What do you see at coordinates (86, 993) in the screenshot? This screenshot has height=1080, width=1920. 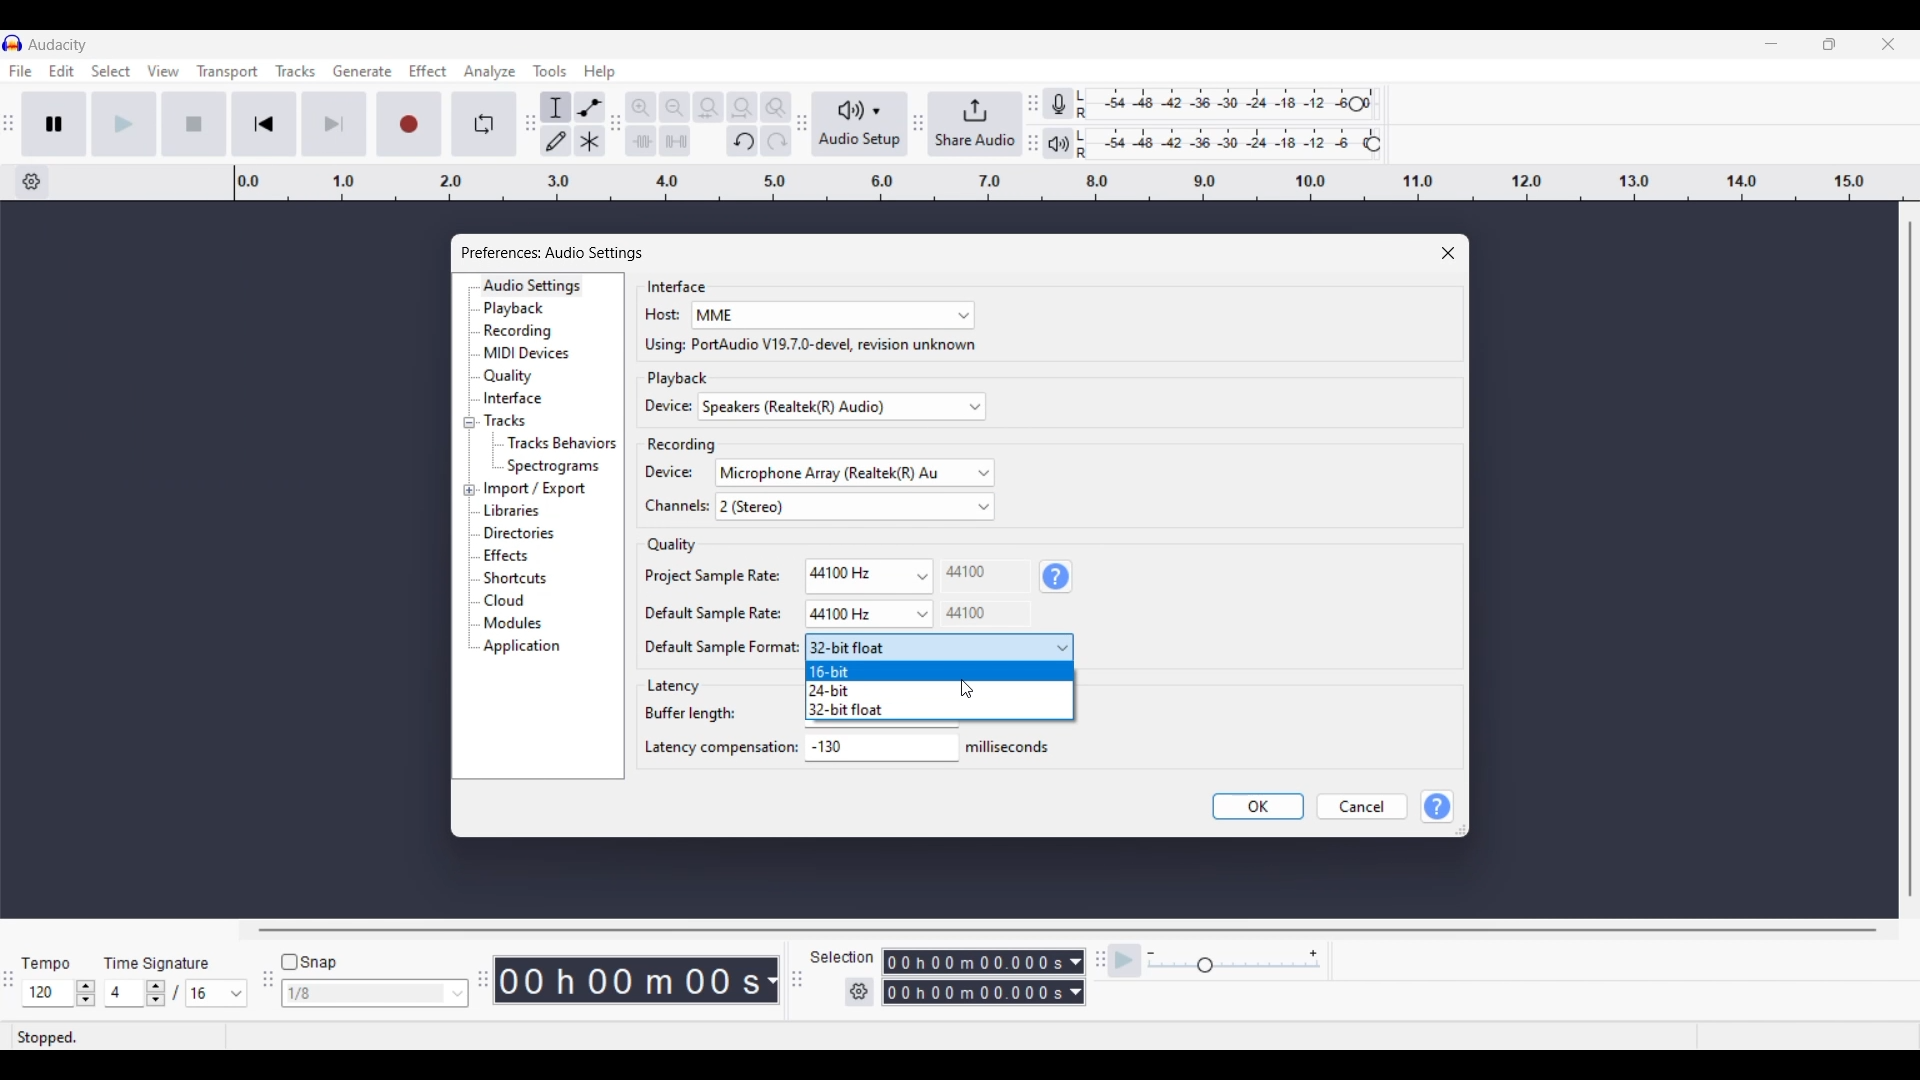 I see `Increase/Decrease tempo` at bounding box center [86, 993].